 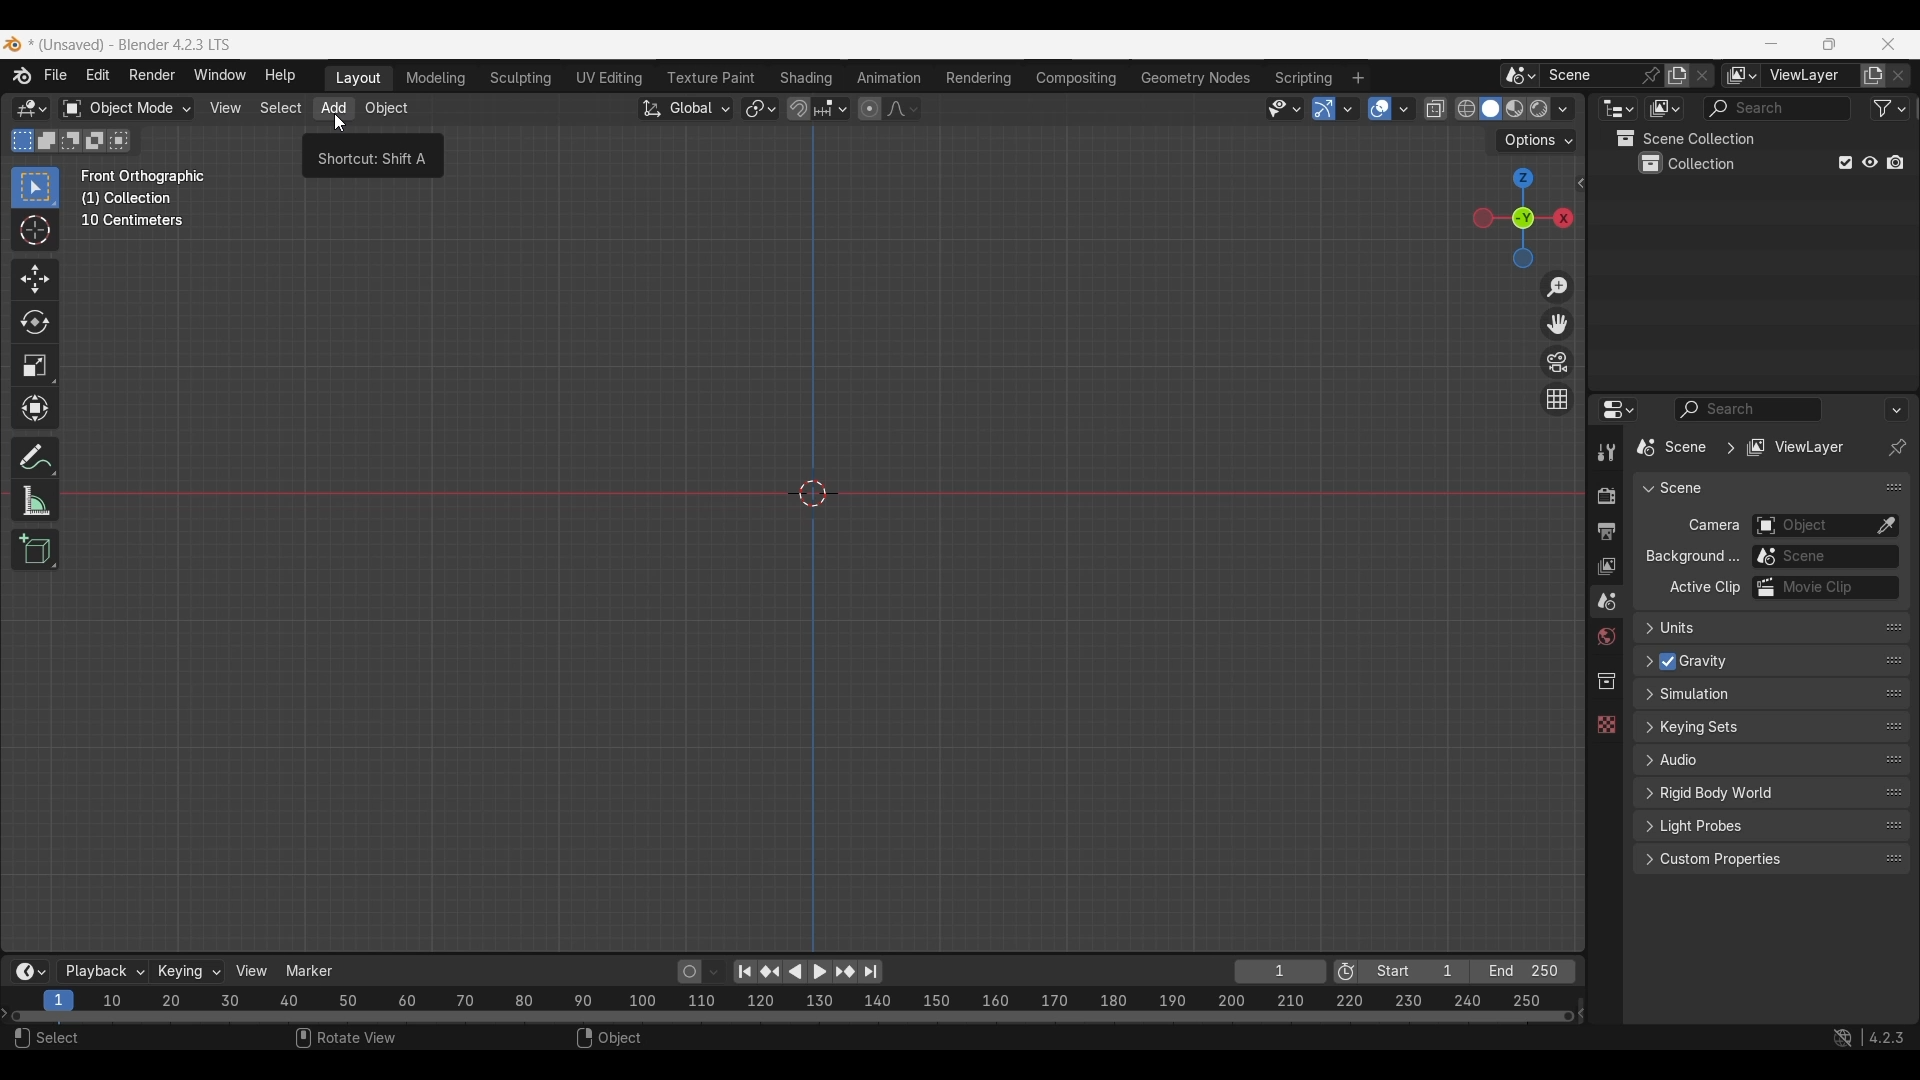 What do you see at coordinates (889, 79) in the screenshot?
I see `Animation workspace` at bounding box center [889, 79].